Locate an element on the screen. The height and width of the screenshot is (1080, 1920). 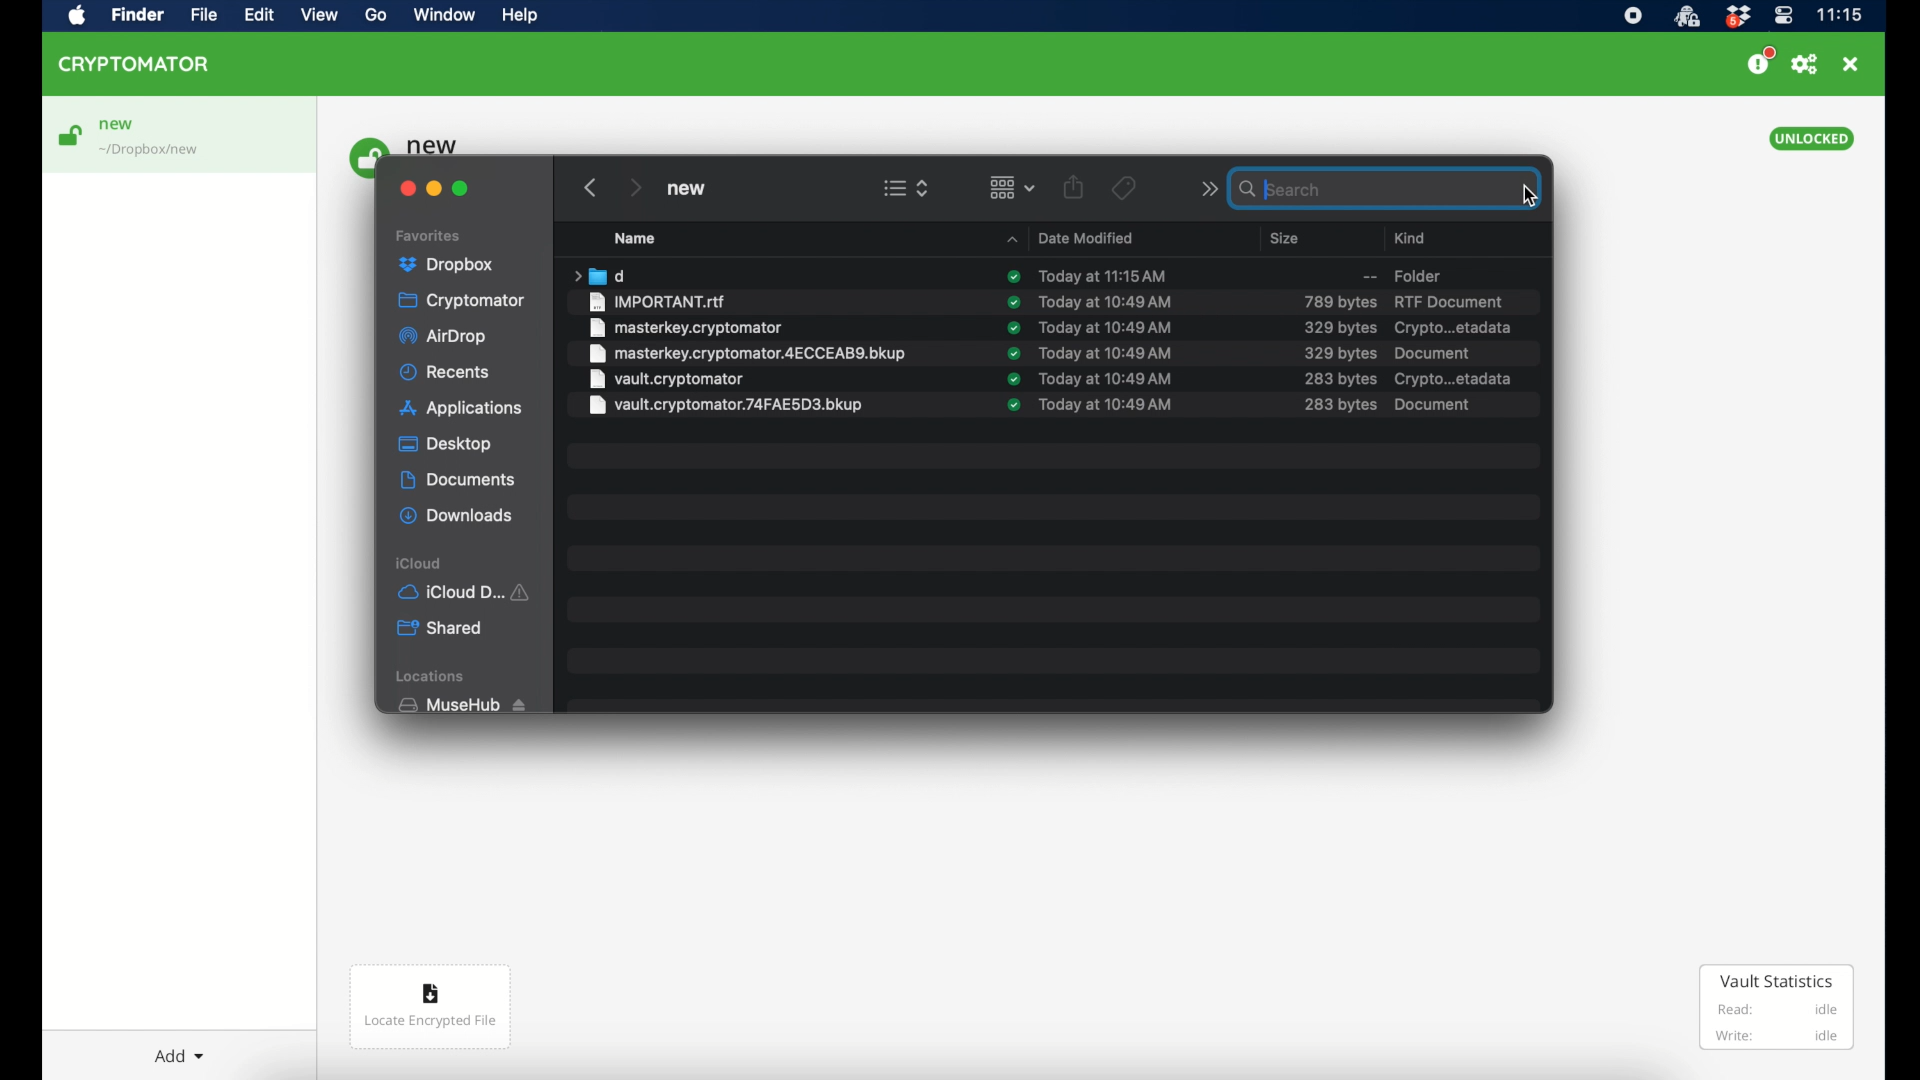
change item grouping is located at coordinates (1007, 188).